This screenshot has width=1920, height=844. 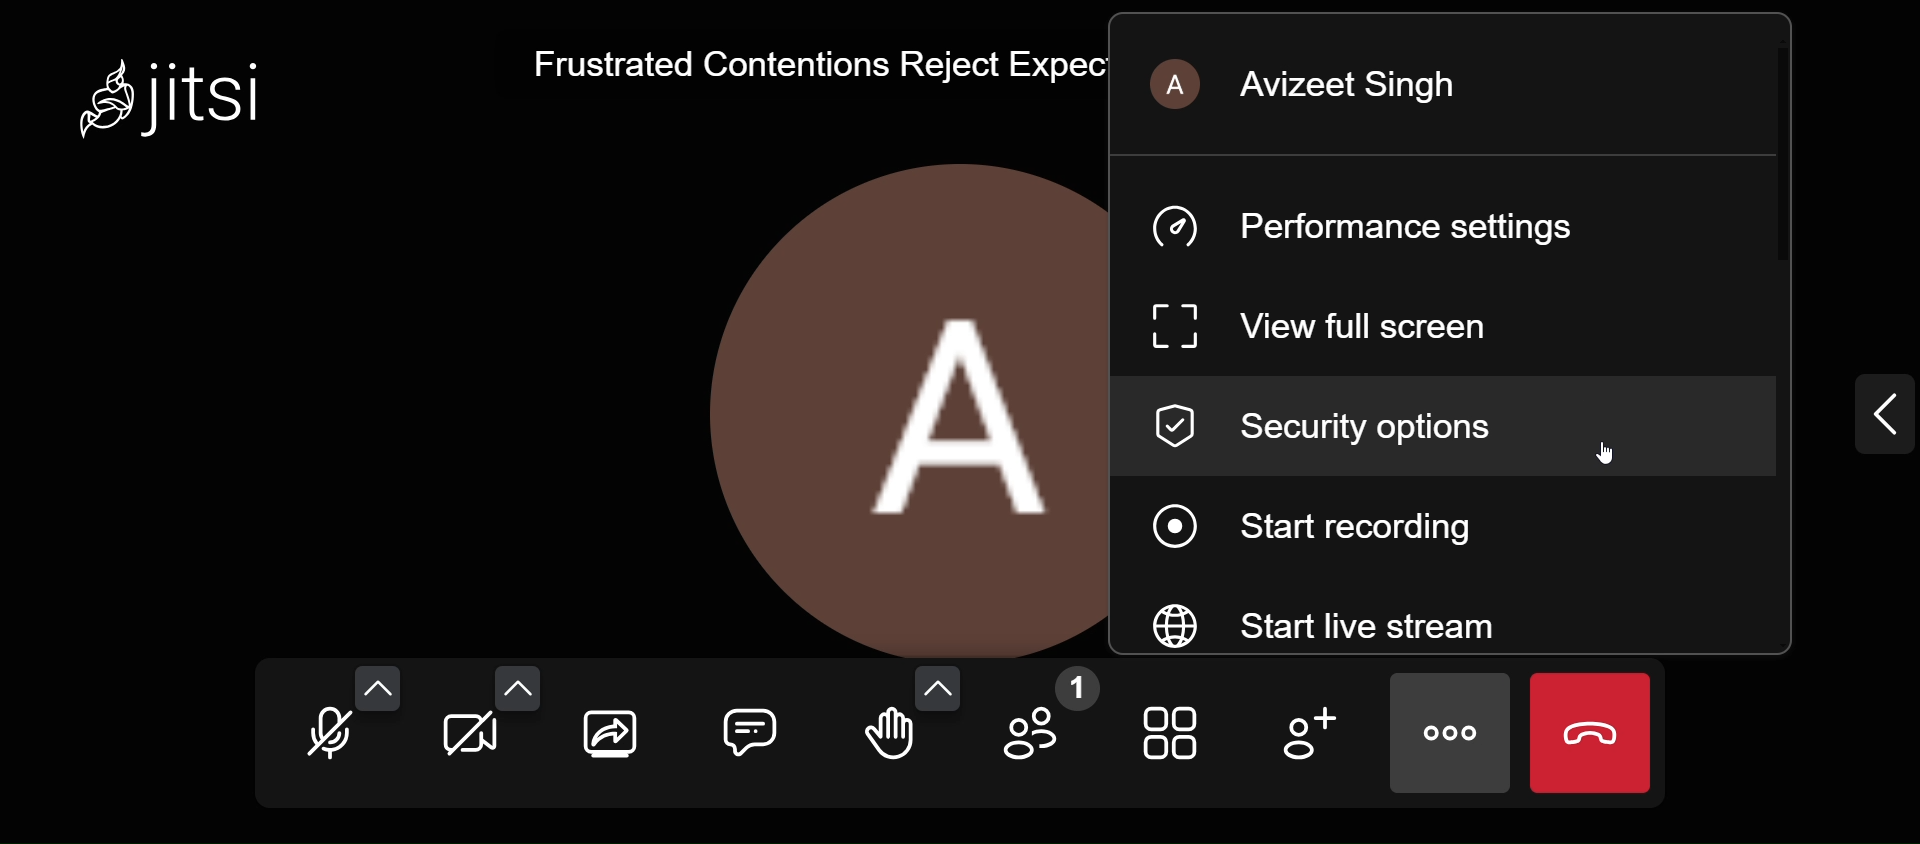 What do you see at coordinates (1327, 622) in the screenshot?
I see `start live steam` at bounding box center [1327, 622].